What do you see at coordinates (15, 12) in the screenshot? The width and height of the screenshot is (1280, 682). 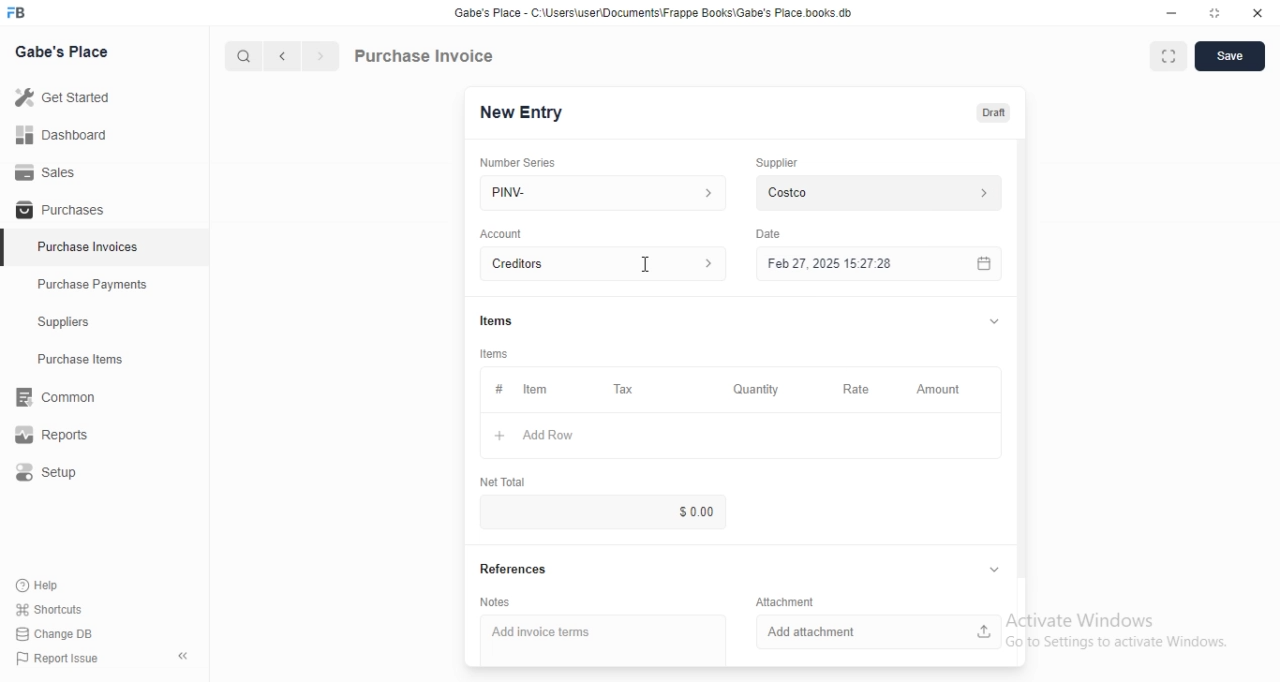 I see `Frappe Books logo` at bounding box center [15, 12].